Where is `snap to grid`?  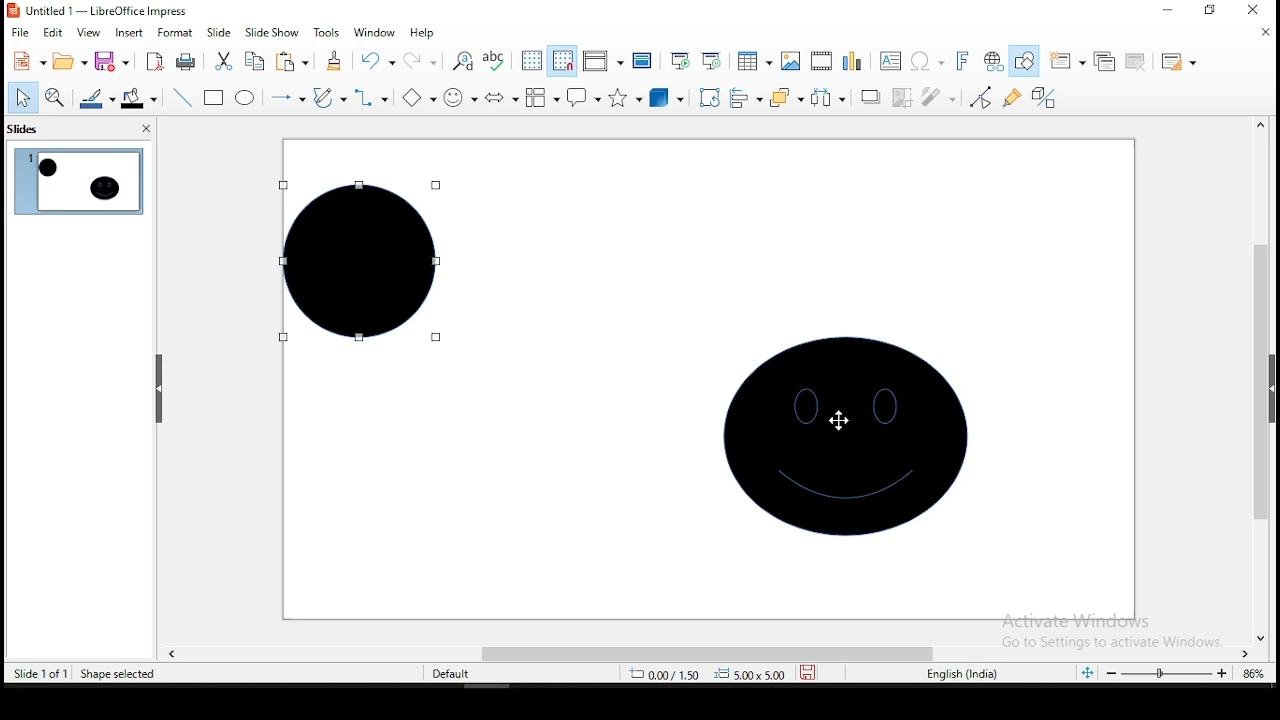 snap to grid is located at coordinates (561, 61).